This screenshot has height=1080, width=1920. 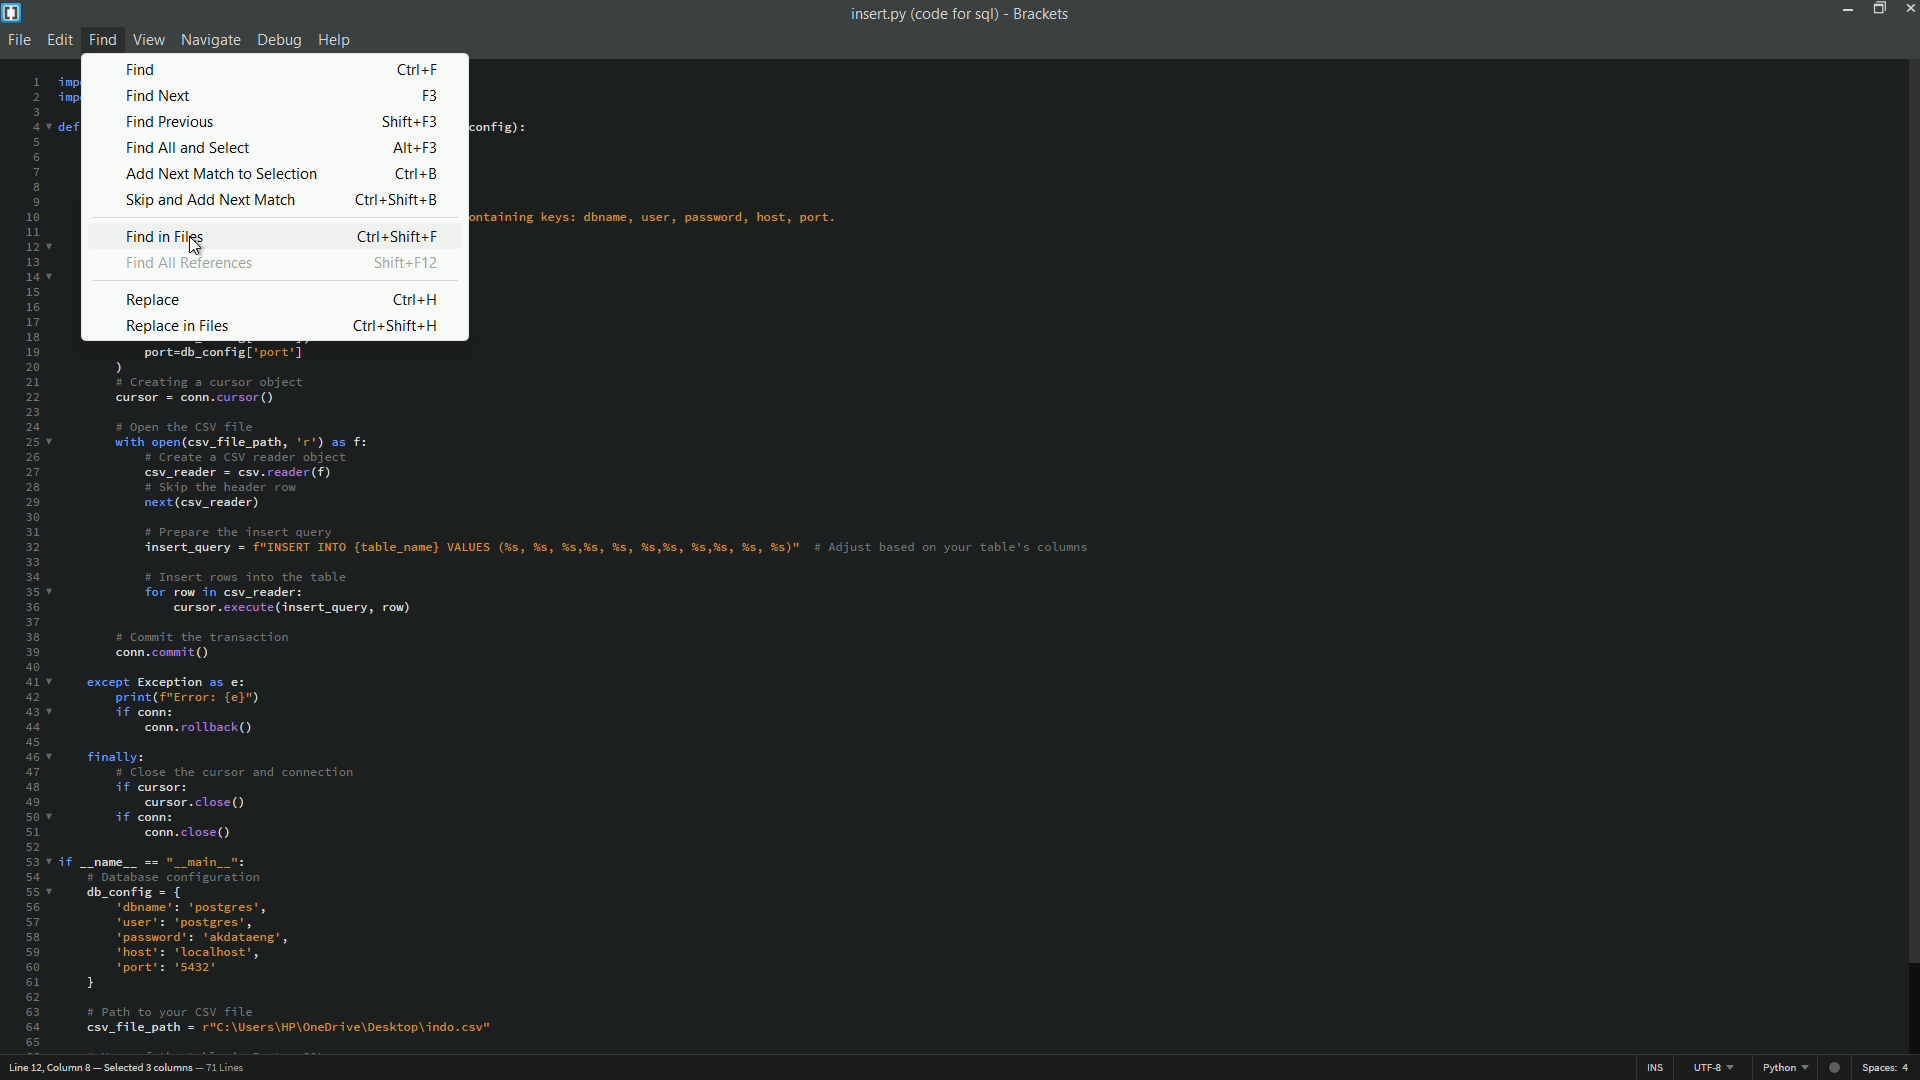 What do you see at coordinates (1042, 14) in the screenshot?
I see `app name` at bounding box center [1042, 14].